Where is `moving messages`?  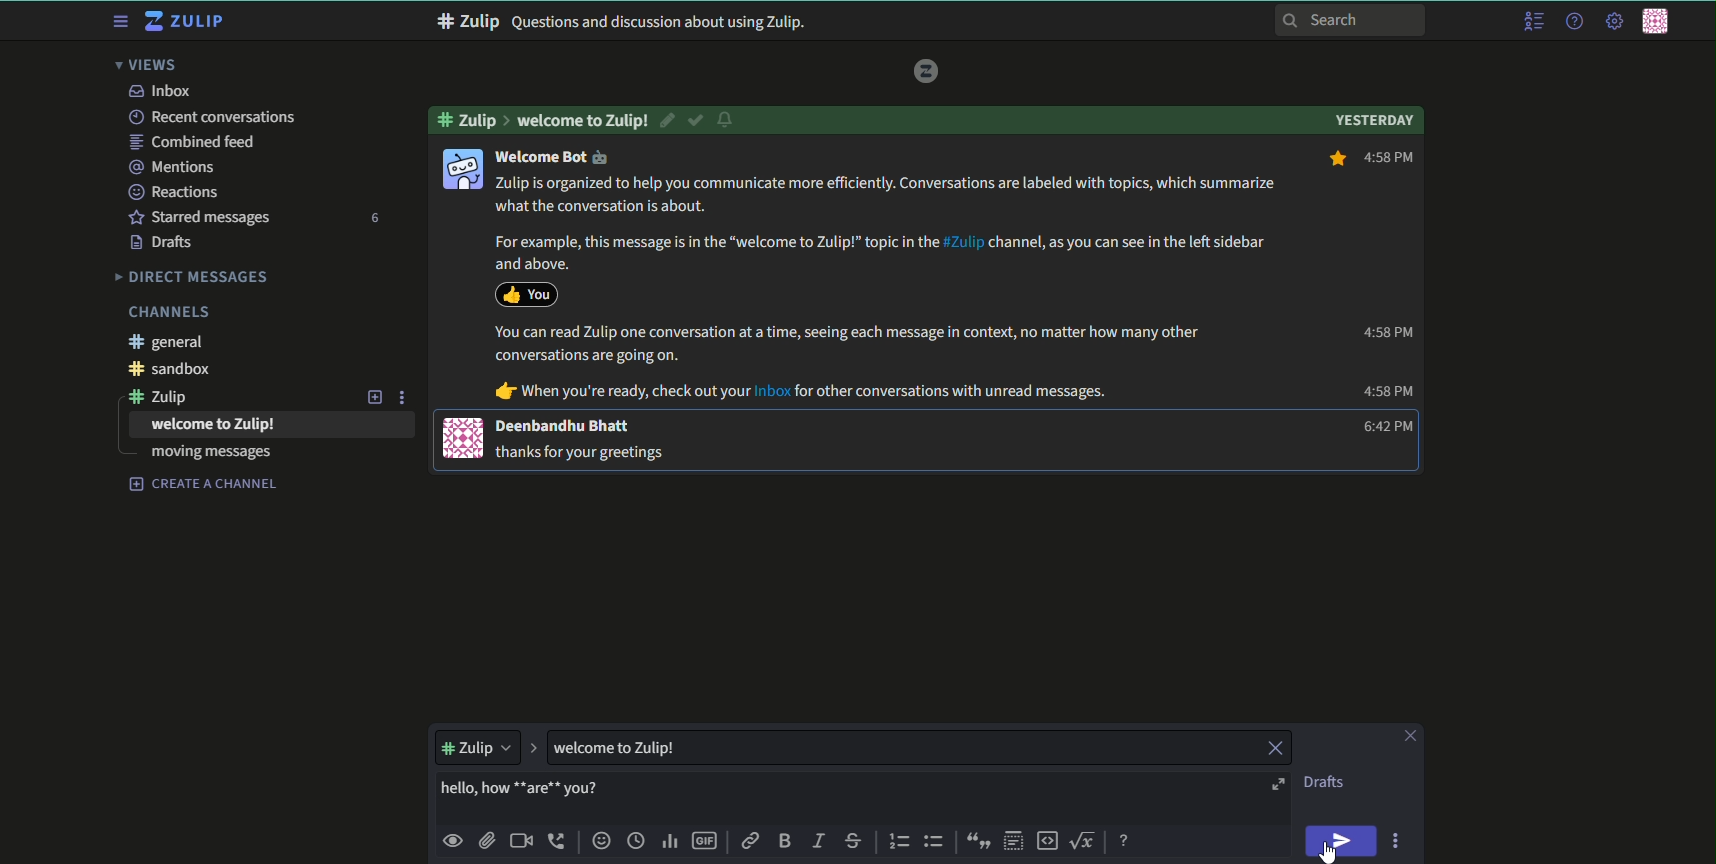
moving messages is located at coordinates (211, 454).